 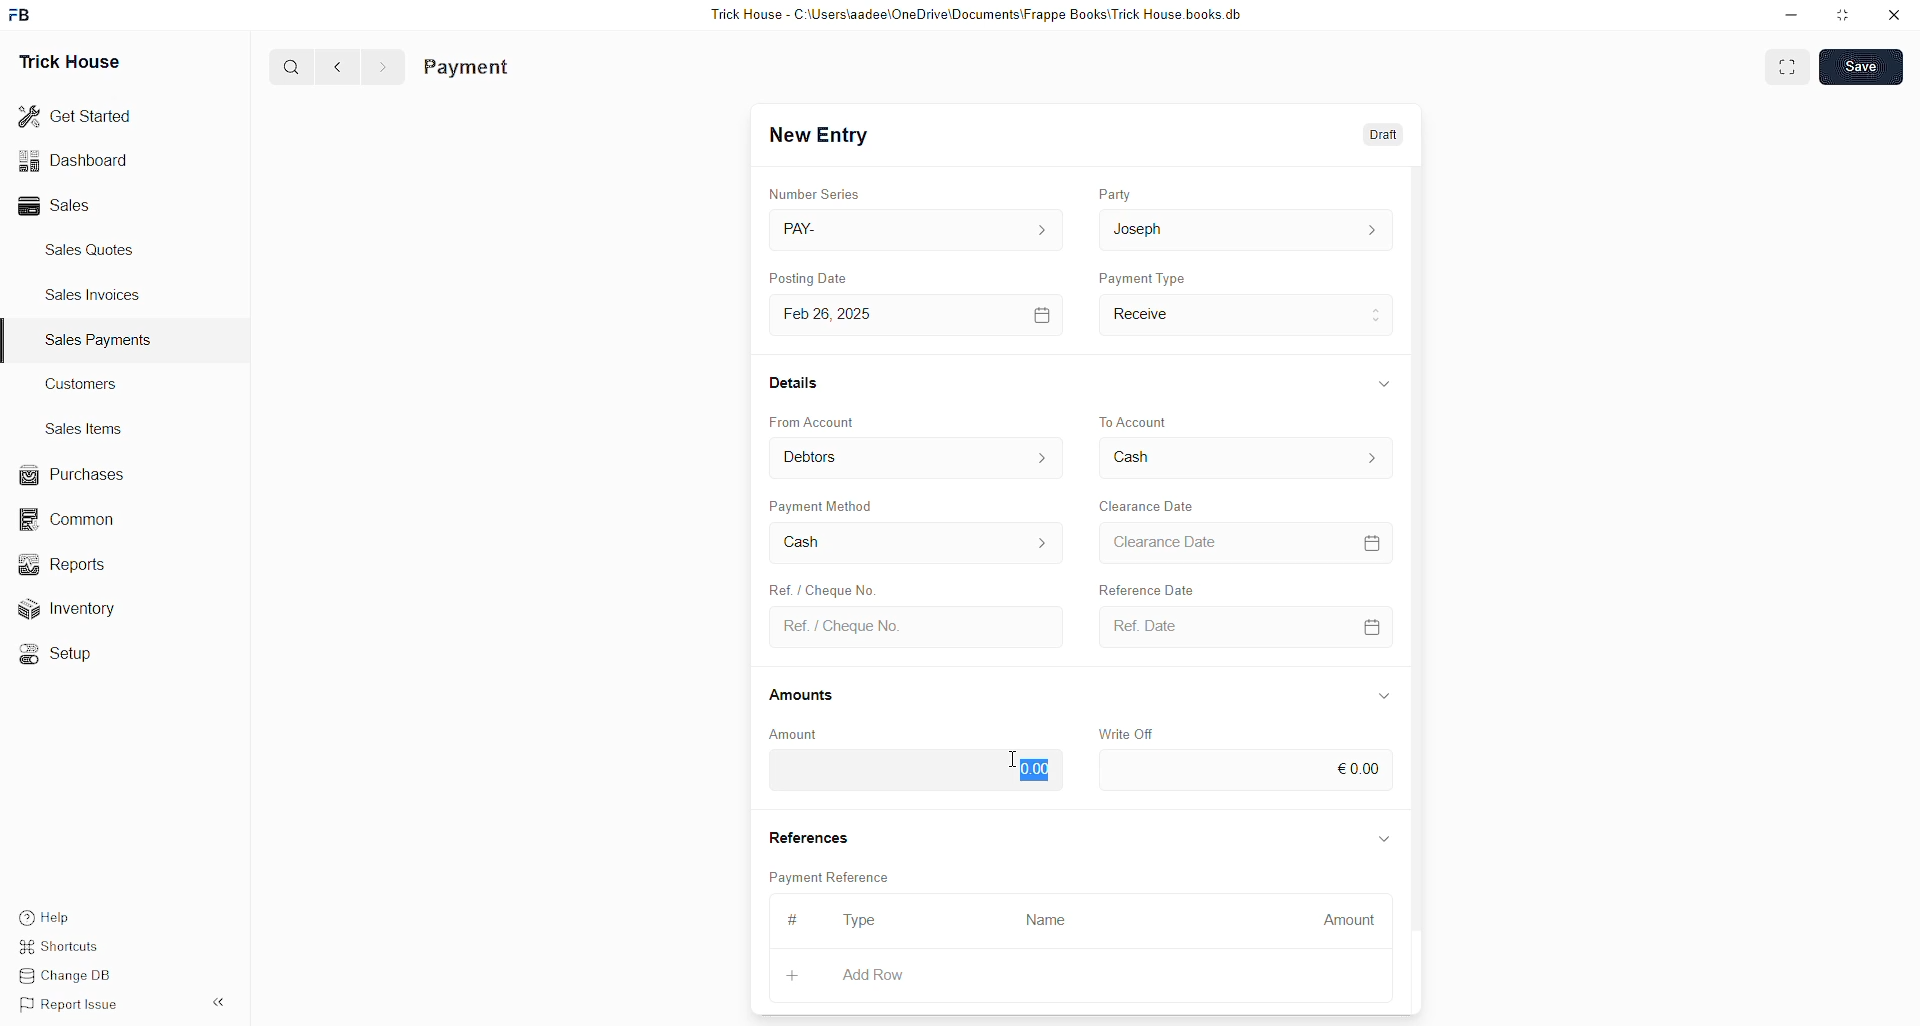 What do you see at coordinates (75, 563) in the screenshot?
I see `Reports` at bounding box center [75, 563].